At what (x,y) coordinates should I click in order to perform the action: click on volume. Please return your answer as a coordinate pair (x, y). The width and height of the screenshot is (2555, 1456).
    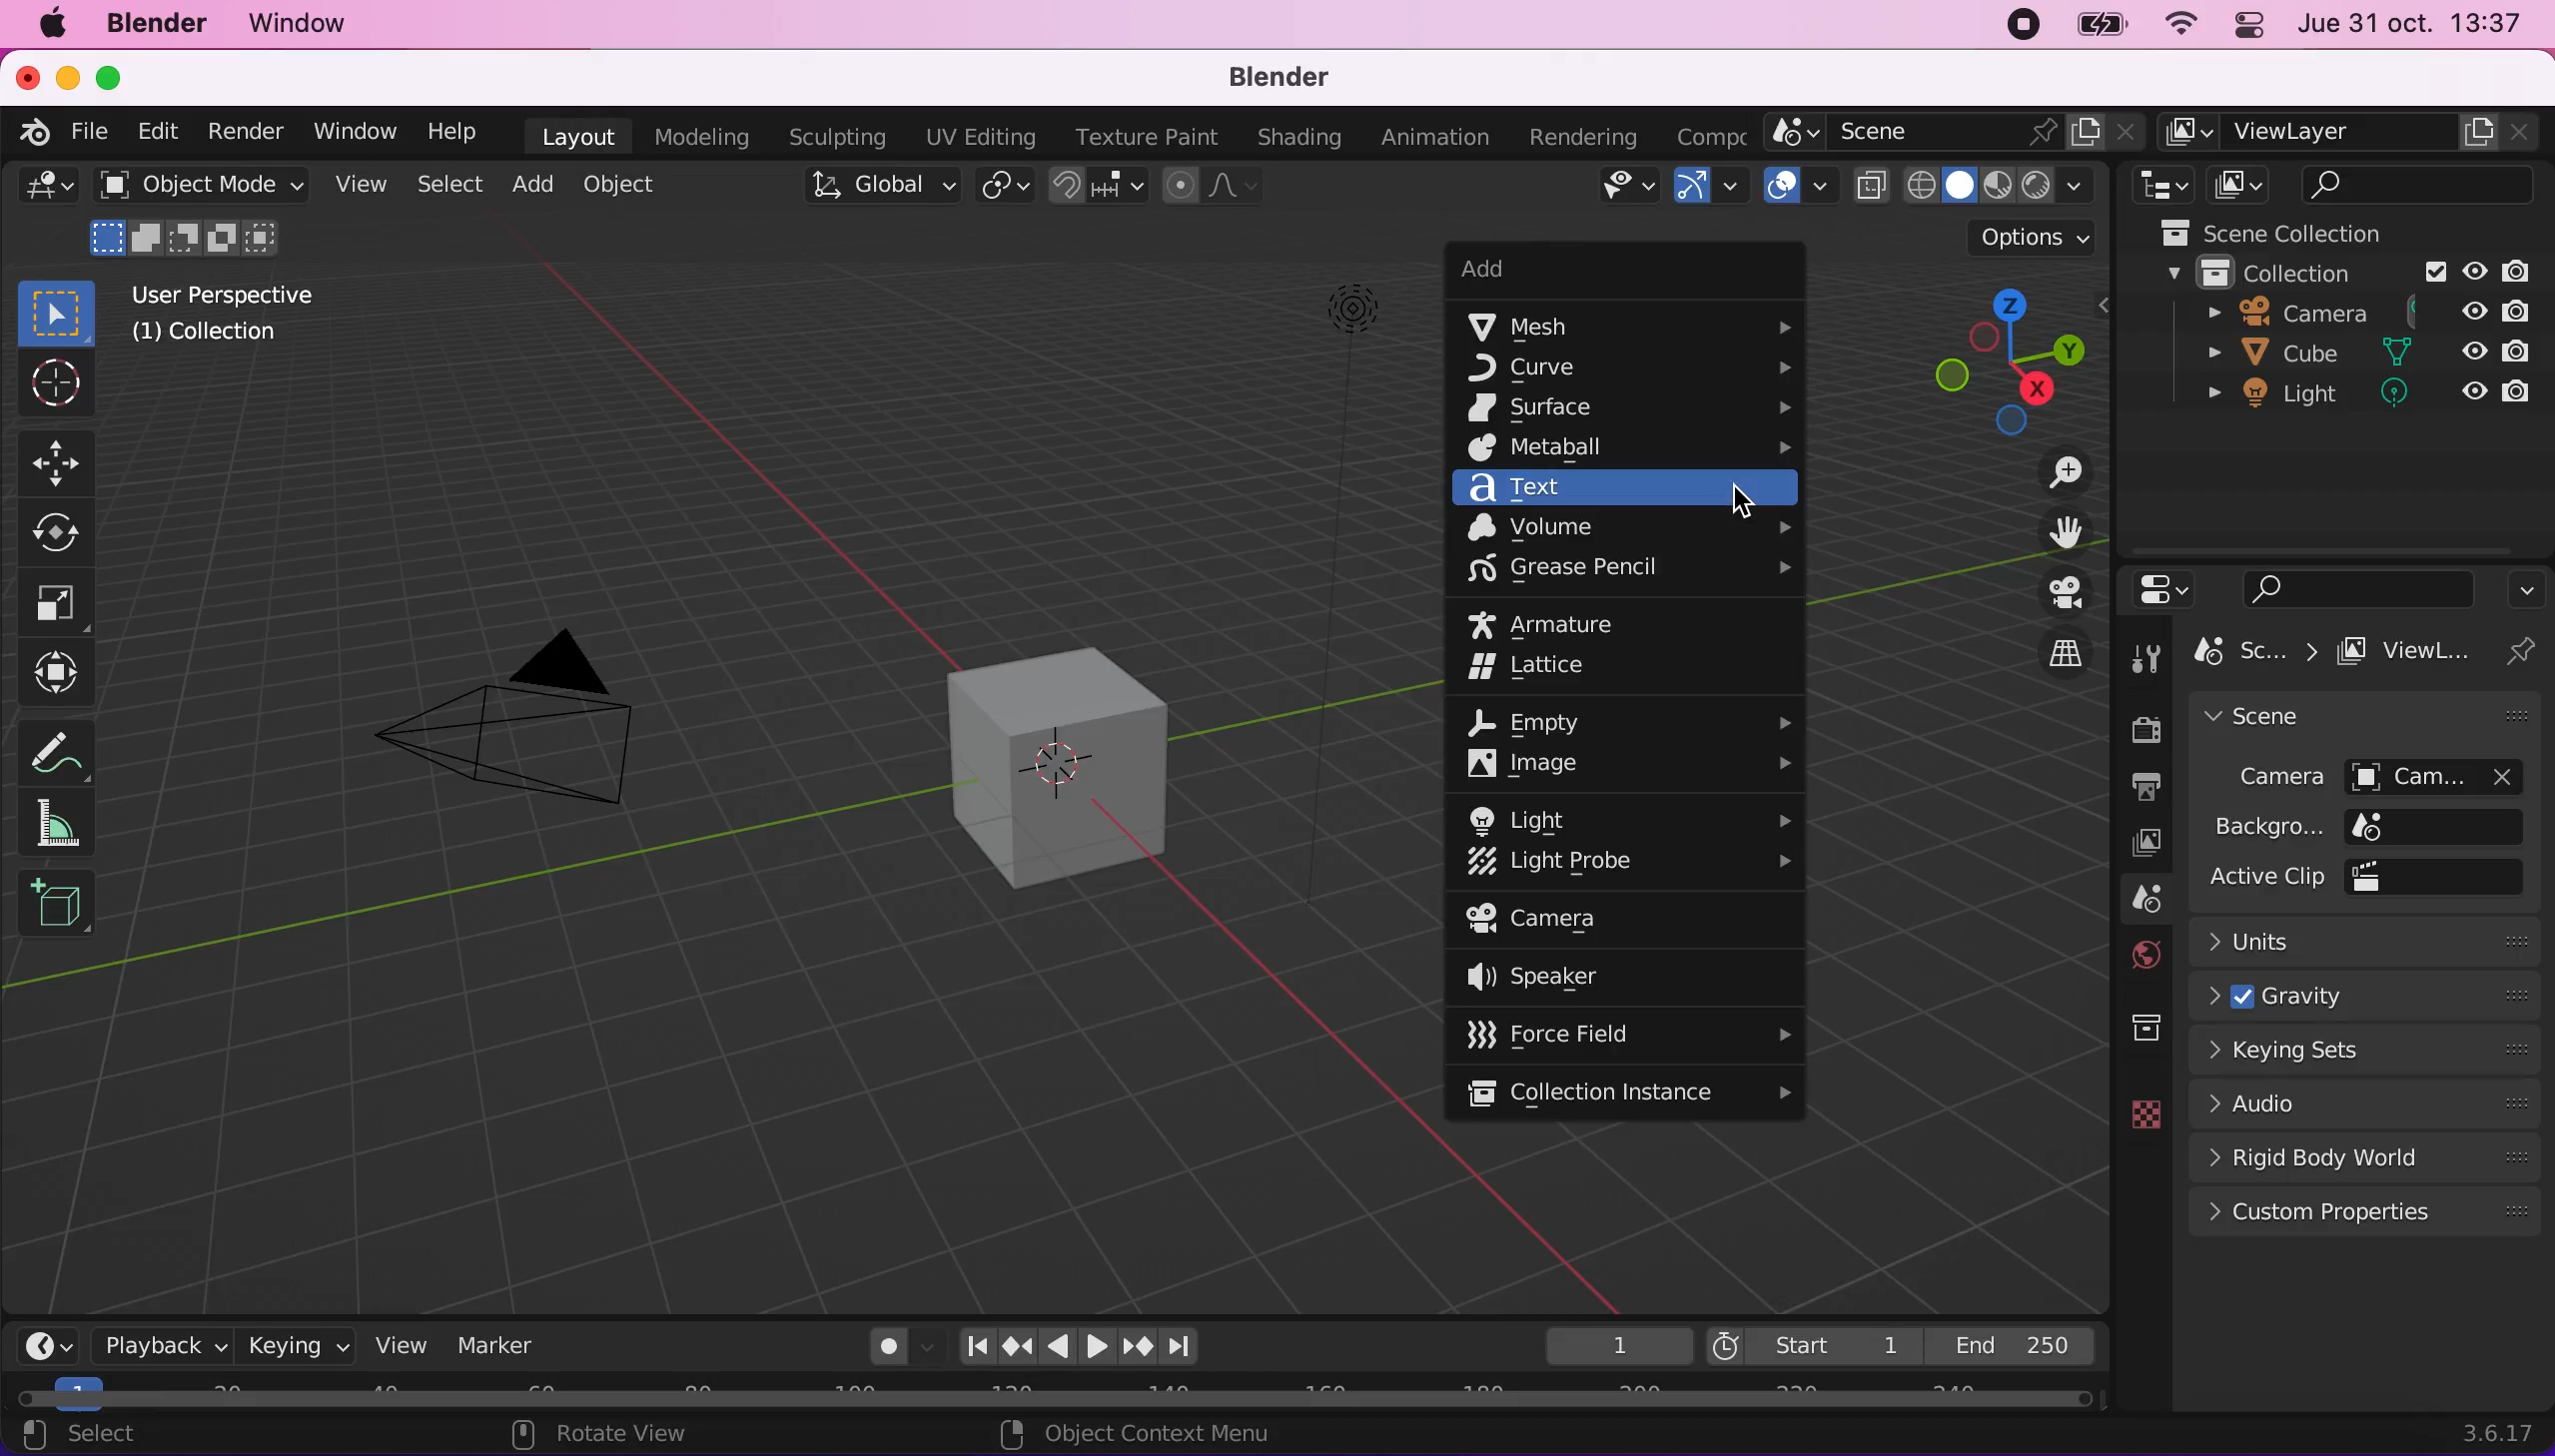
    Looking at the image, I should click on (1629, 528).